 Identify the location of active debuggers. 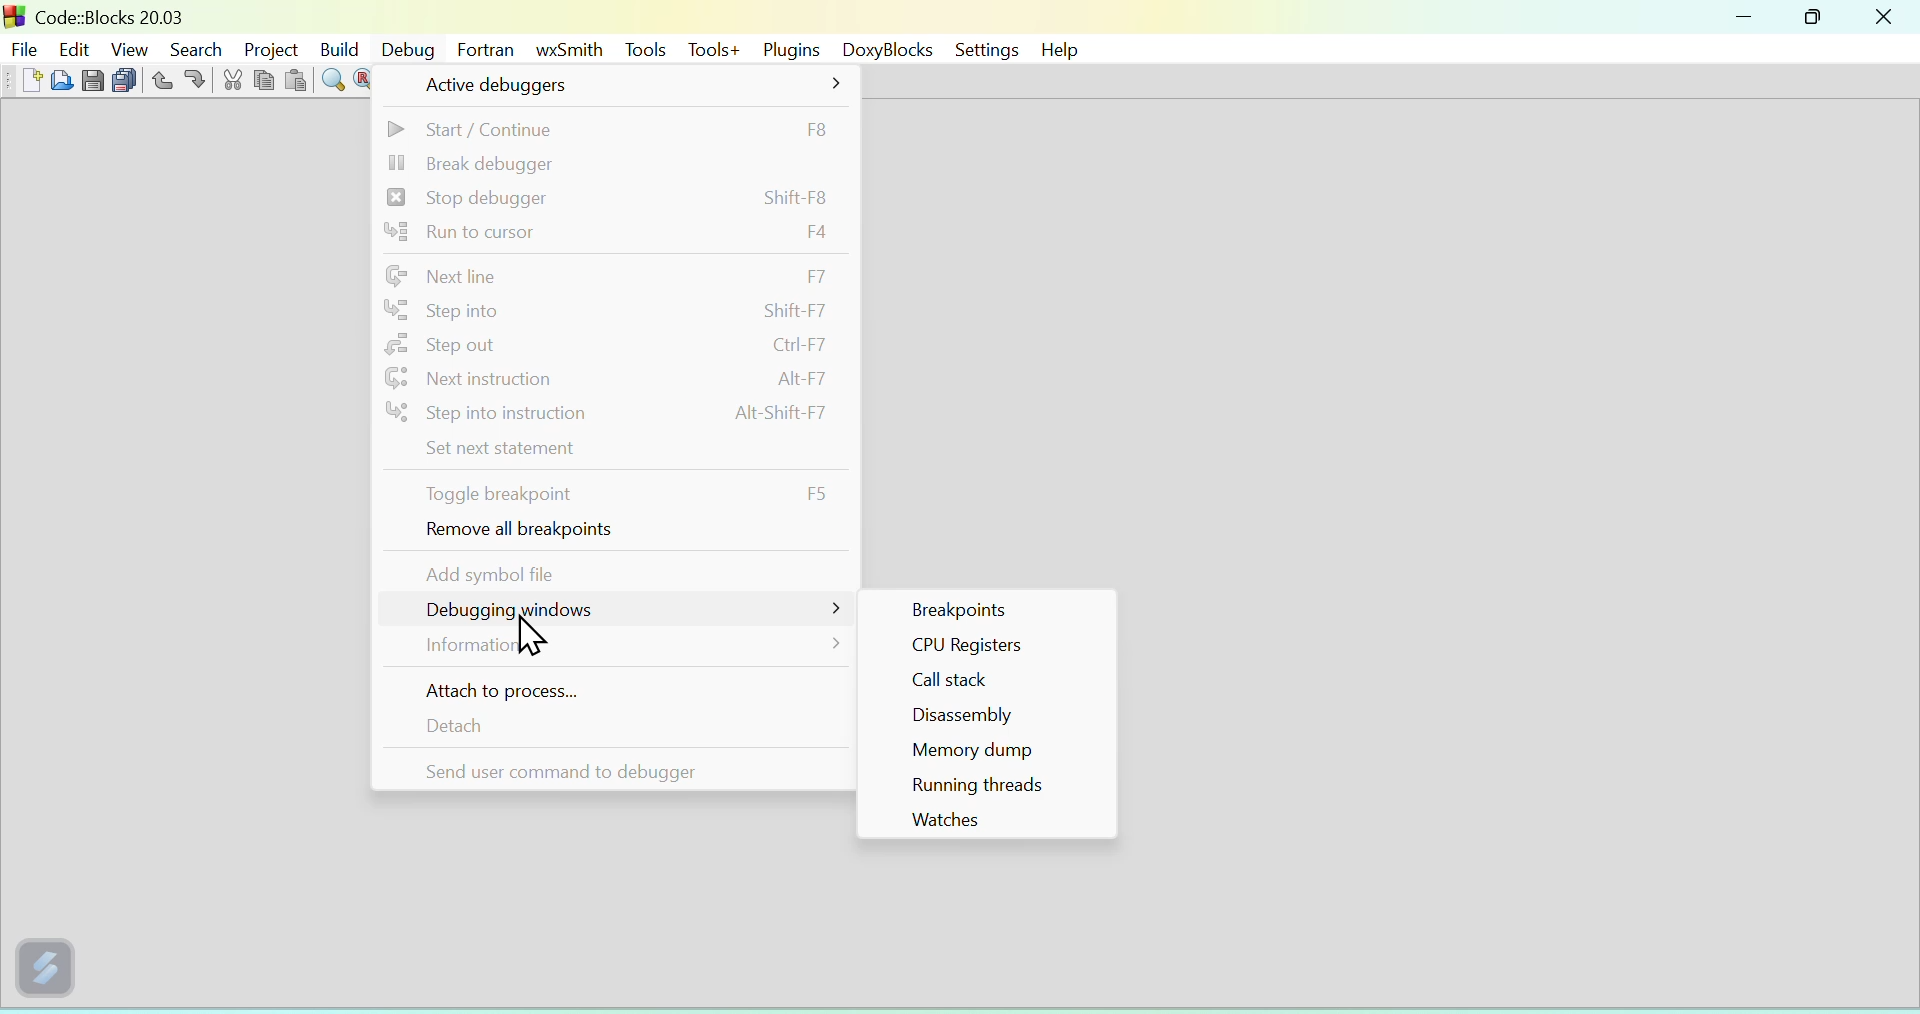
(625, 85).